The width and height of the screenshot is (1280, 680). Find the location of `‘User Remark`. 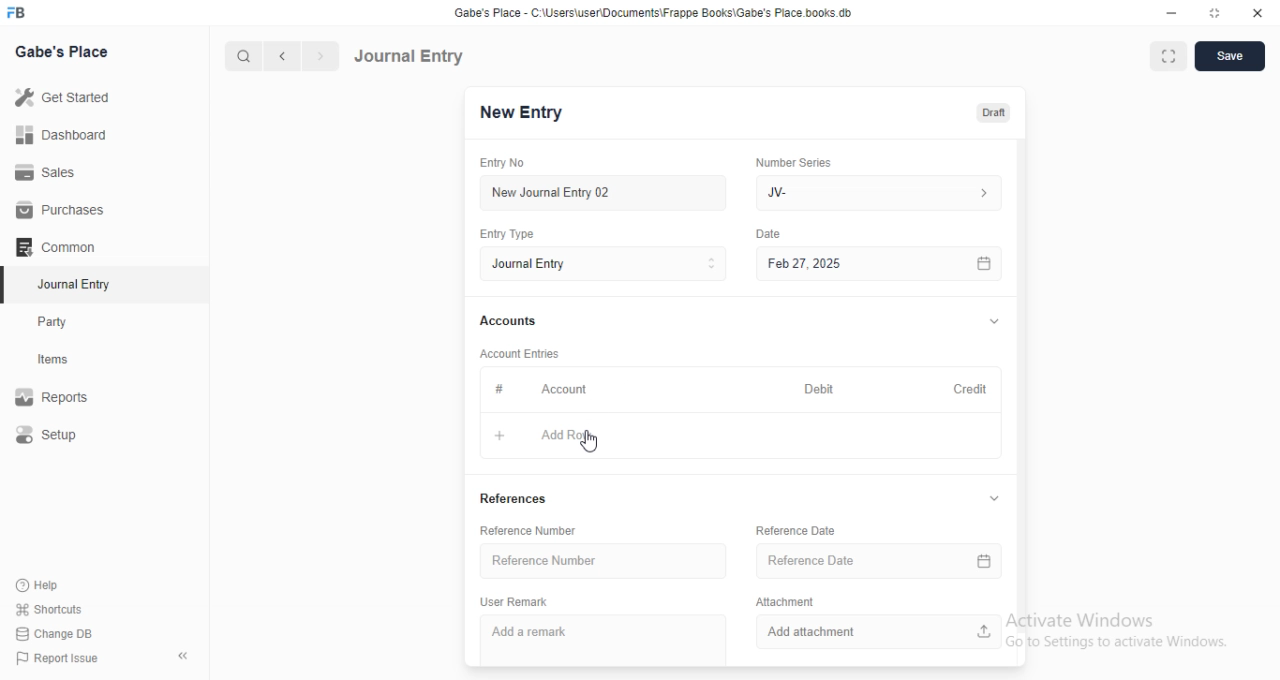

‘User Remark is located at coordinates (514, 602).